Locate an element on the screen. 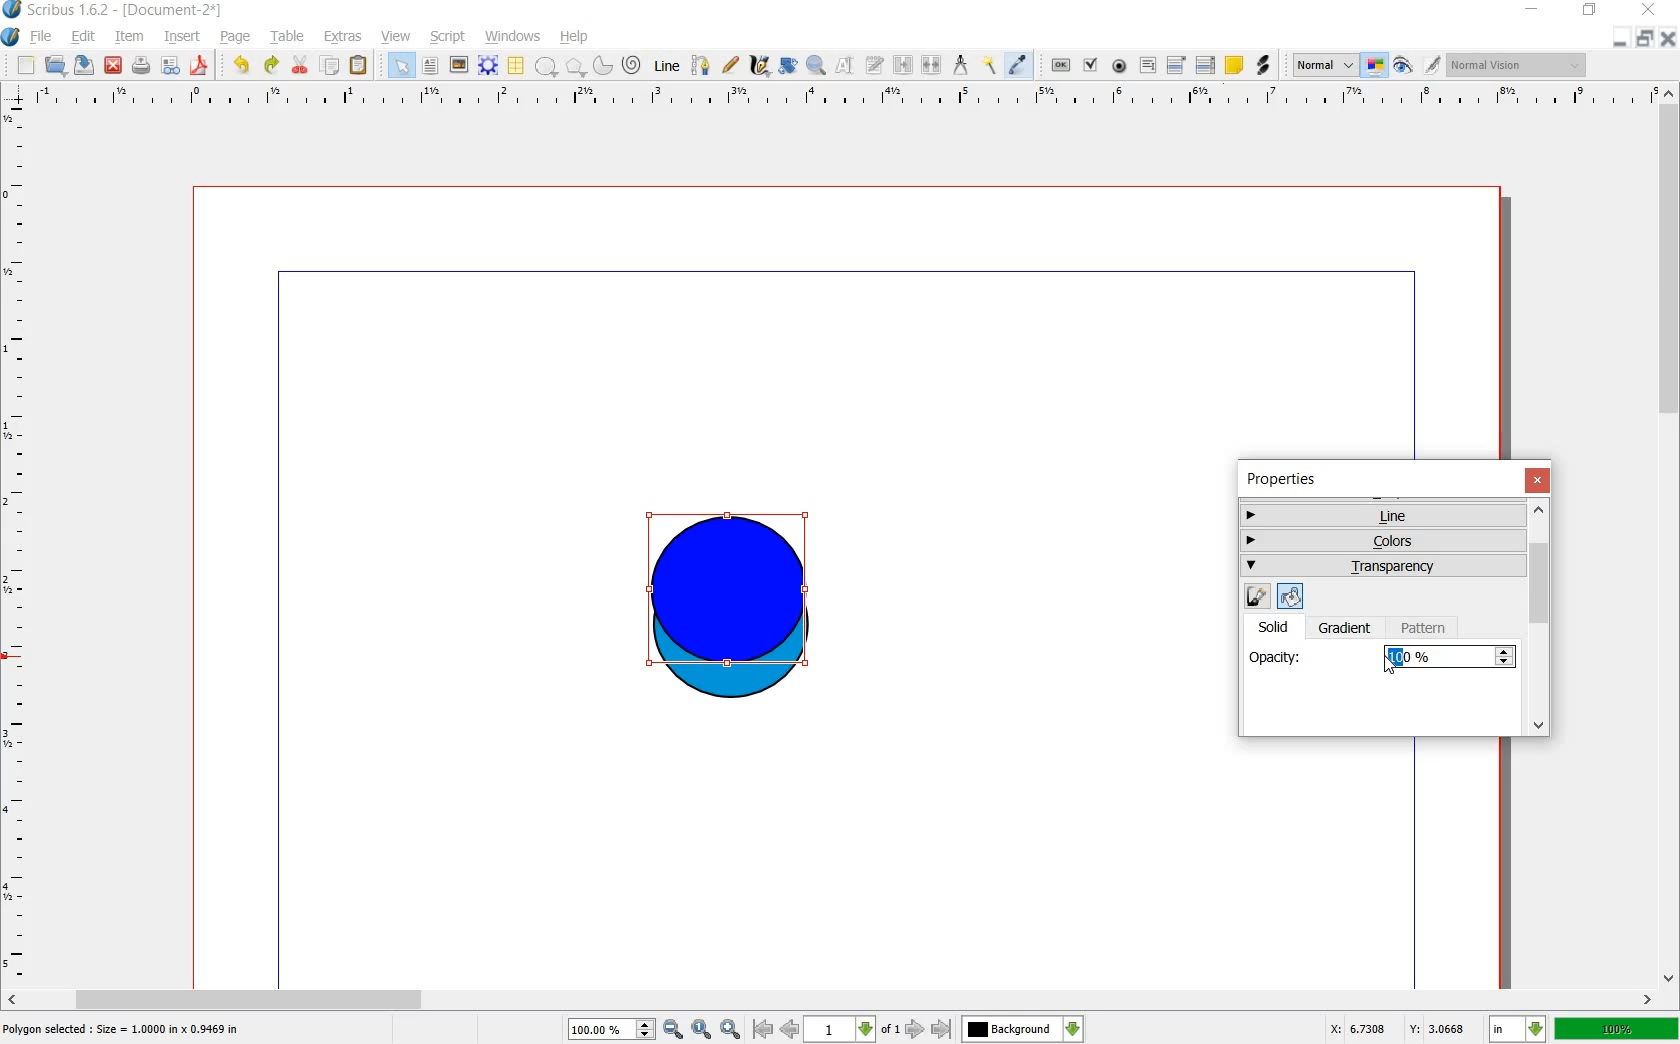 This screenshot has width=1680, height=1044. link text frames is located at coordinates (904, 66).